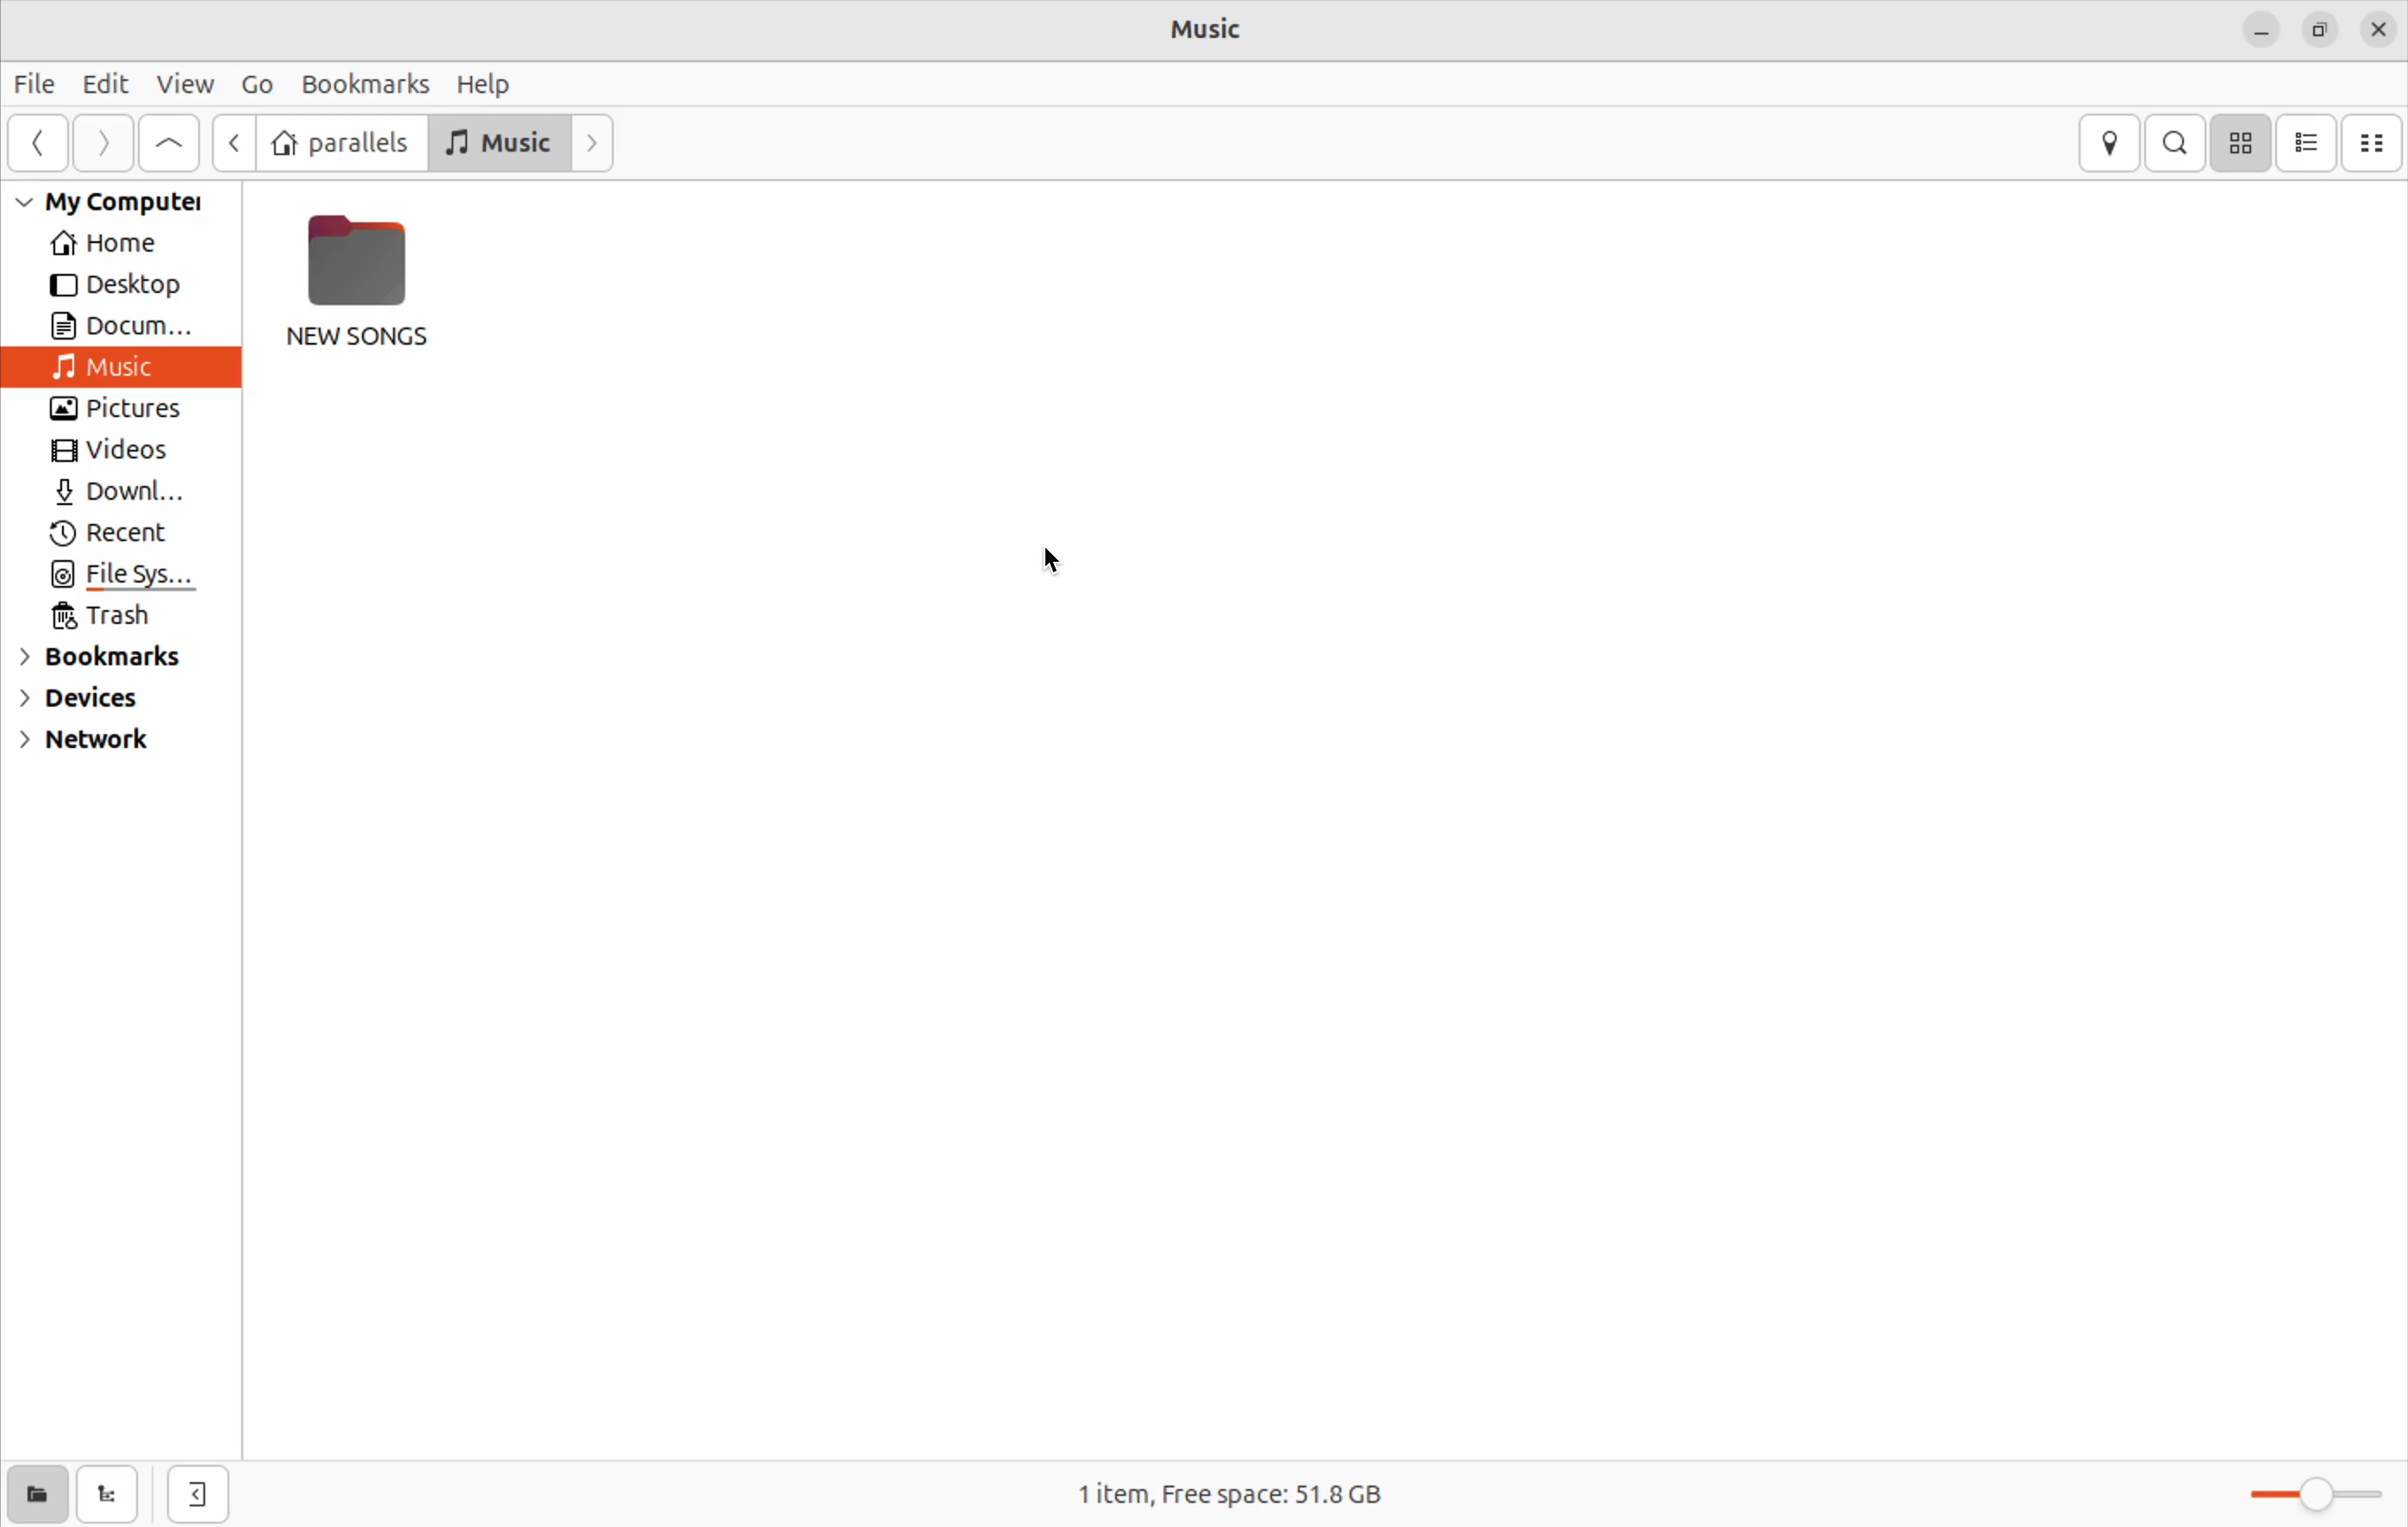 The width and height of the screenshot is (2408, 1527). Describe the element at coordinates (338, 143) in the screenshot. I see `parallels` at that location.